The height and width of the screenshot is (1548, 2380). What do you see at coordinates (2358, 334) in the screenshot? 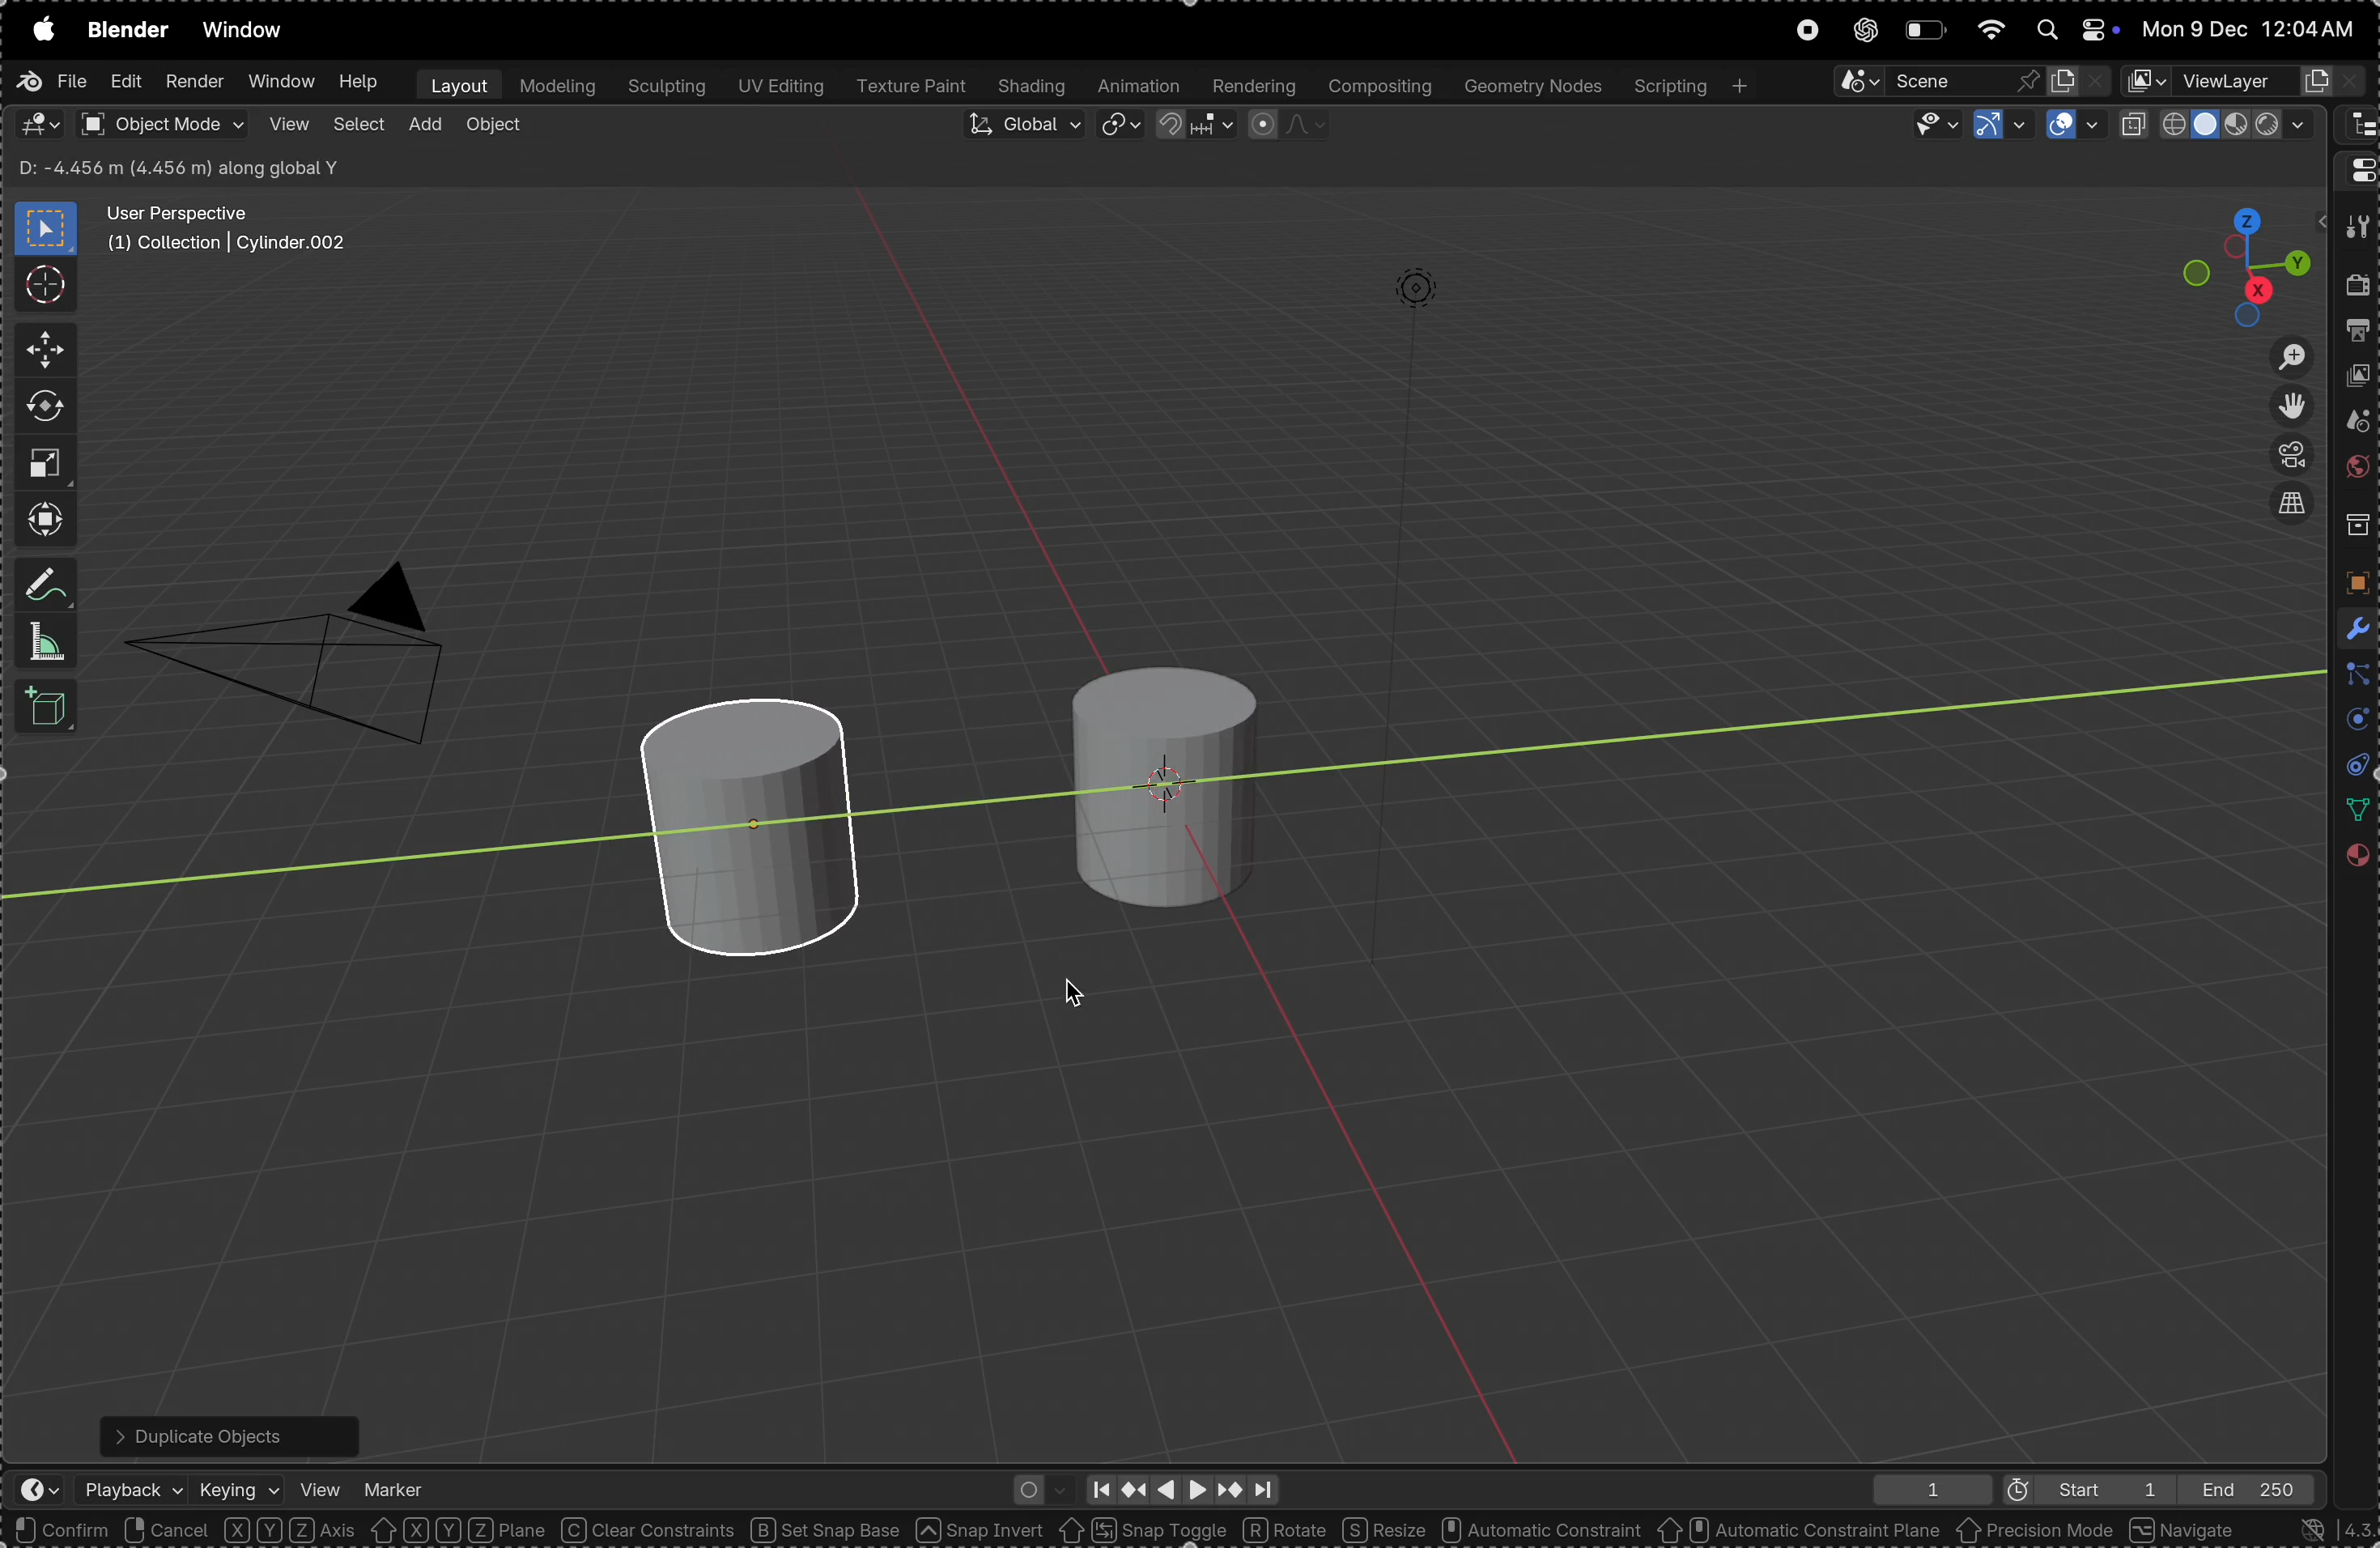
I see `out put` at bounding box center [2358, 334].